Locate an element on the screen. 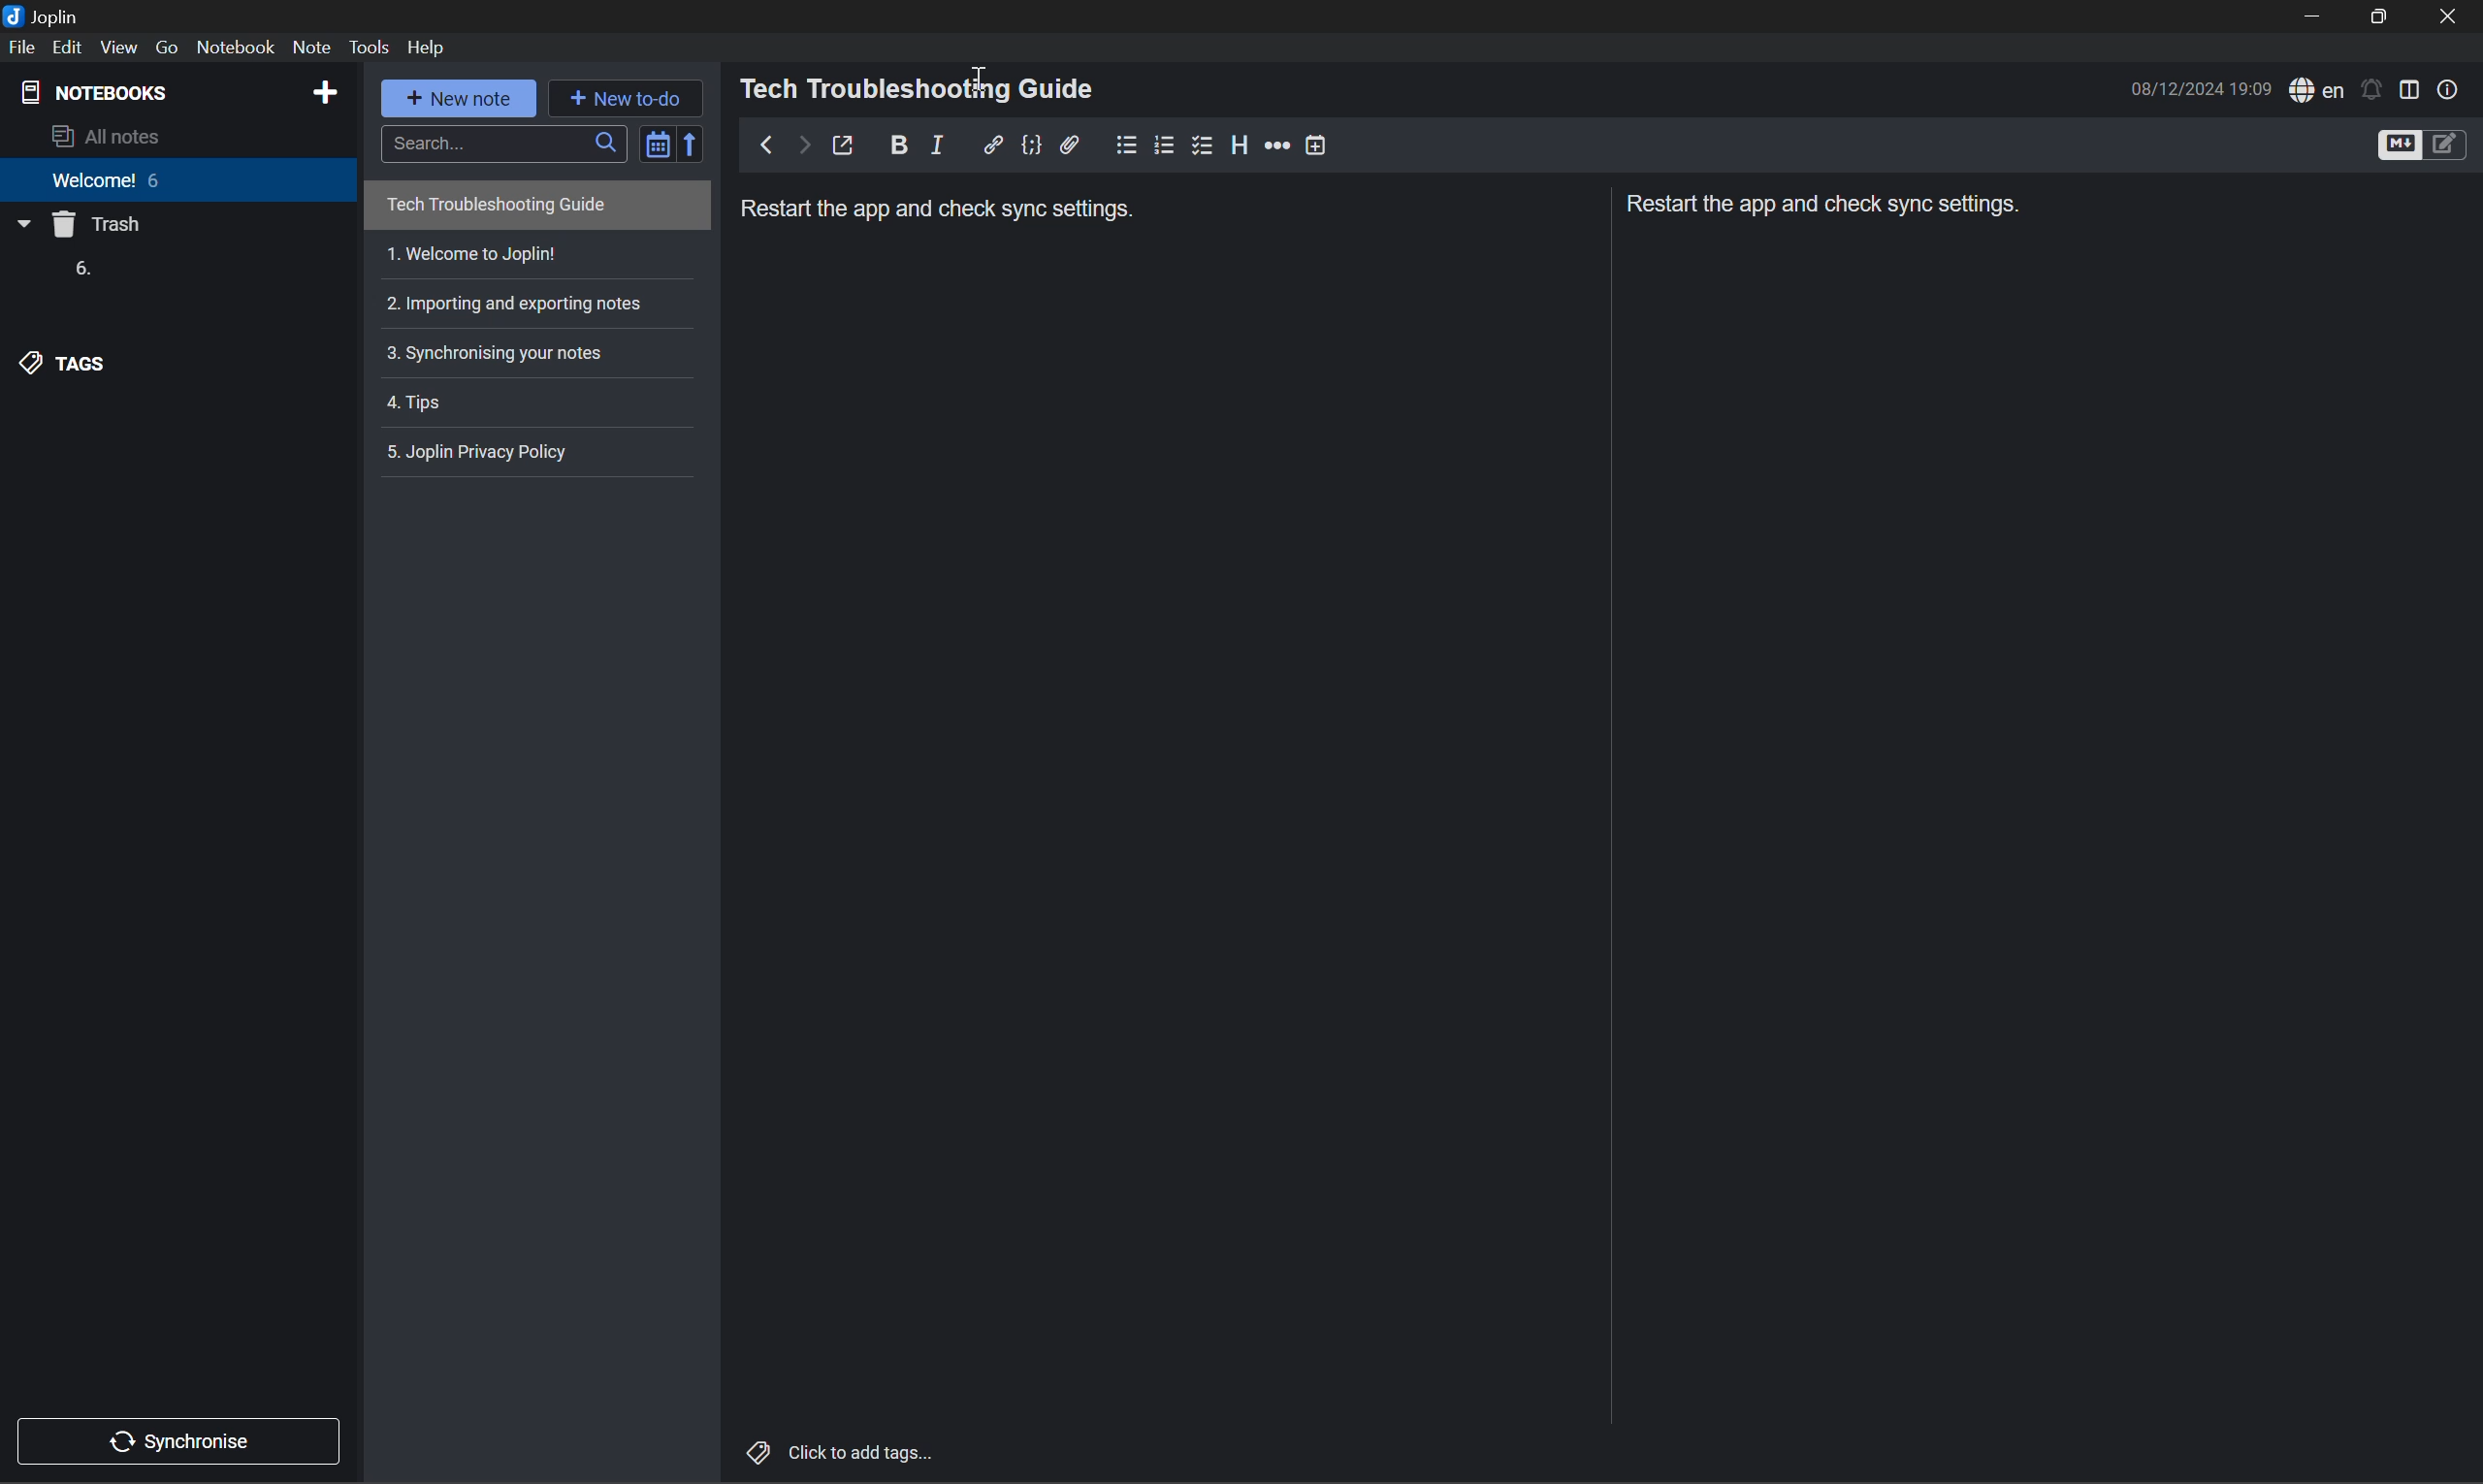 Image resolution: width=2483 pixels, height=1484 pixels. Tech Troubleshooting Guide is located at coordinates (920, 88).